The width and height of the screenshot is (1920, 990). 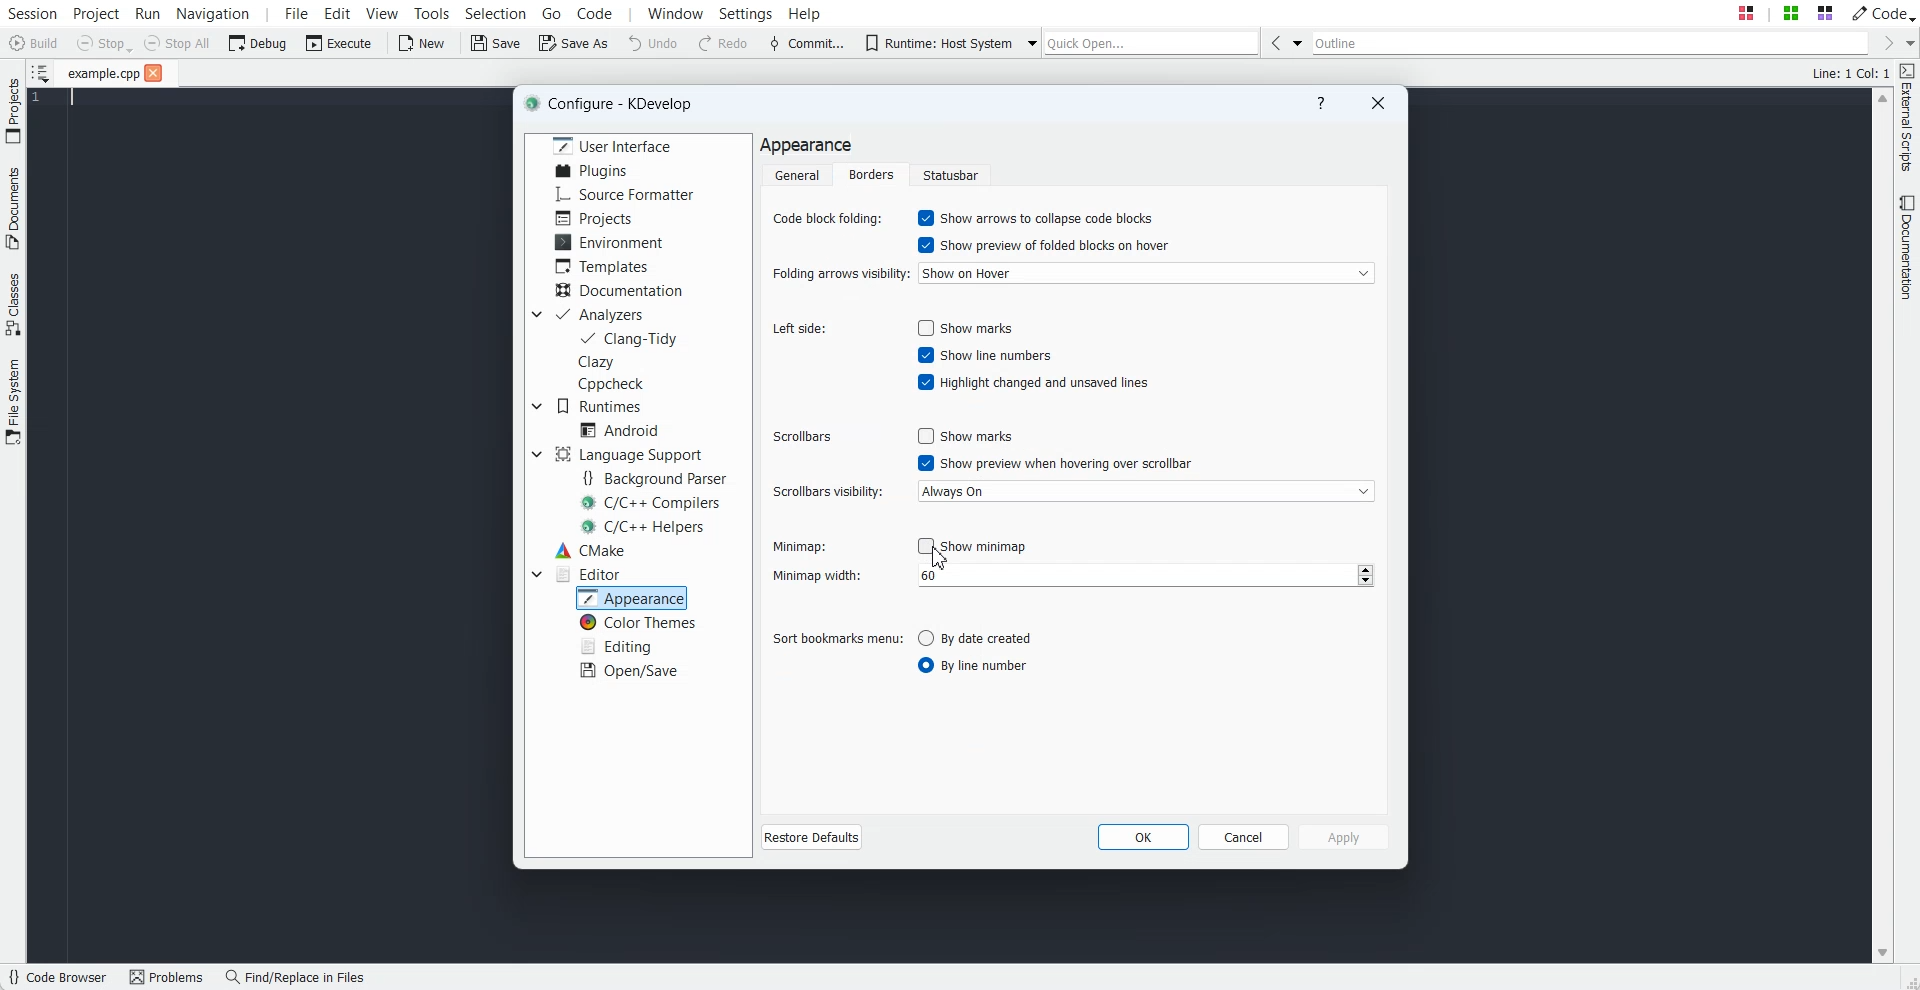 What do you see at coordinates (1882, 99) in the screenshot?
I see `Scroll up` at bounding box center [1882, 99].